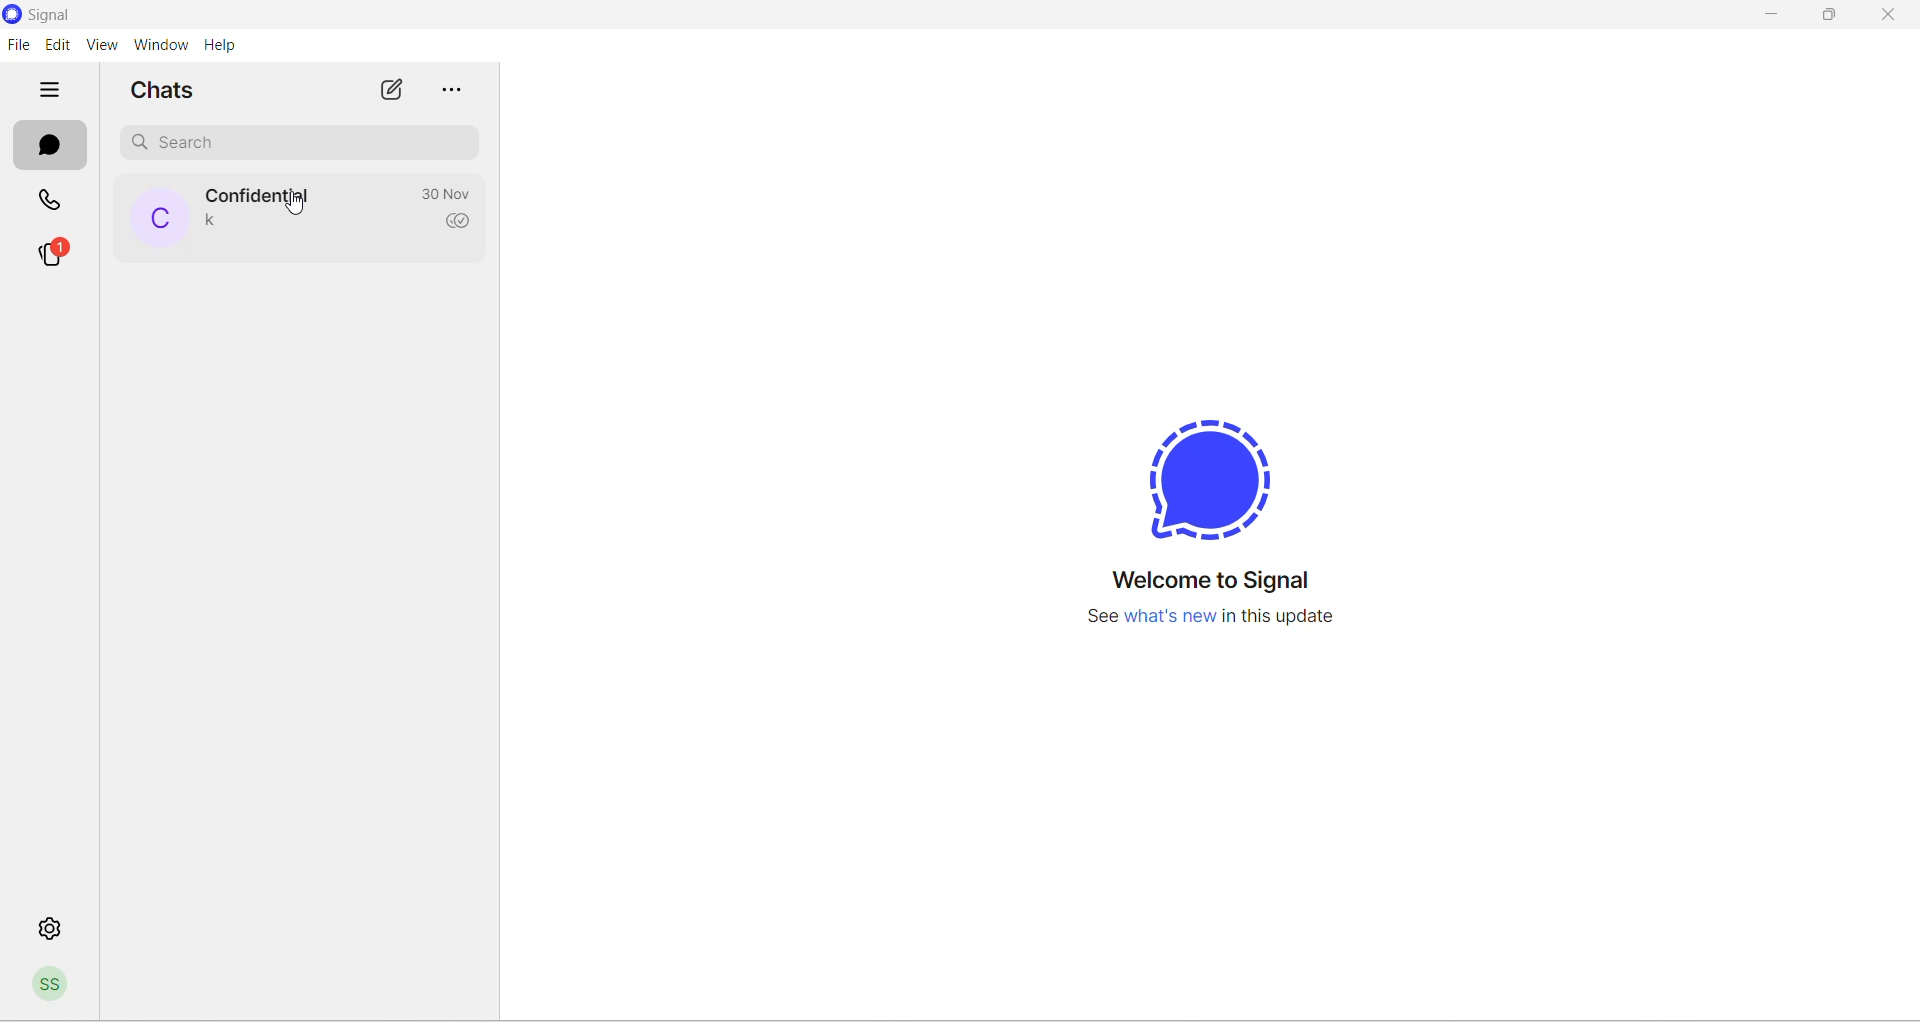  Describe the element at coordinates (157, 44) in the screenshot. I see `window` at that location.